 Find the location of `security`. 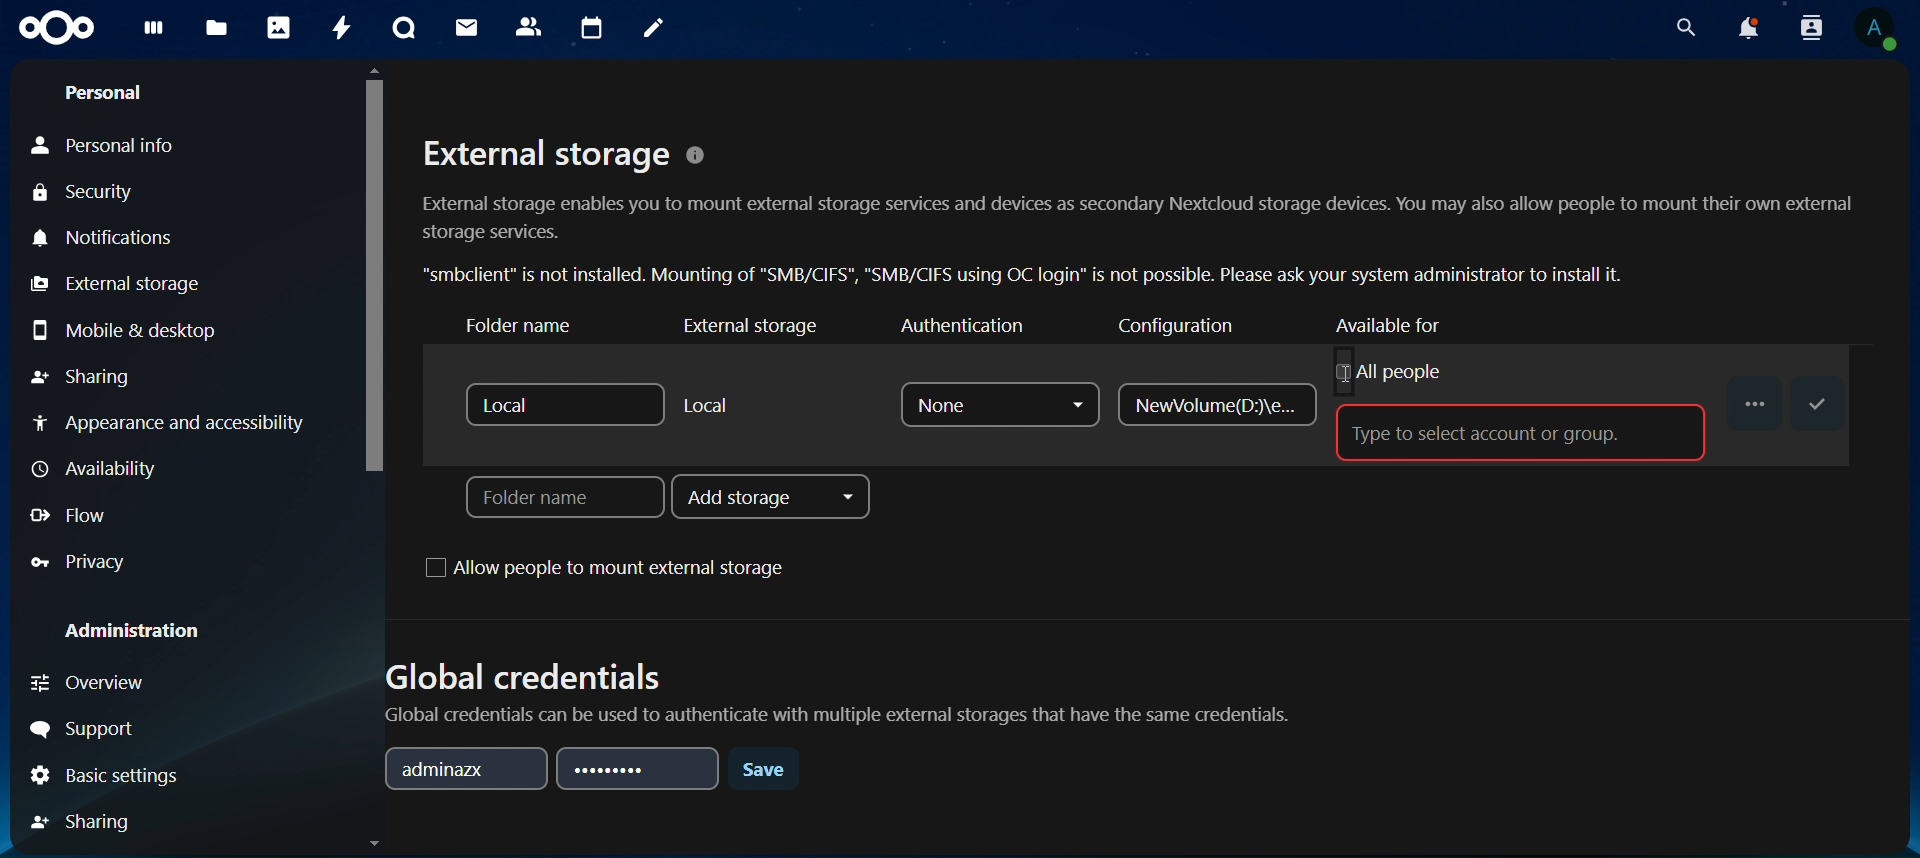

security is located at coordinates (101, 192).